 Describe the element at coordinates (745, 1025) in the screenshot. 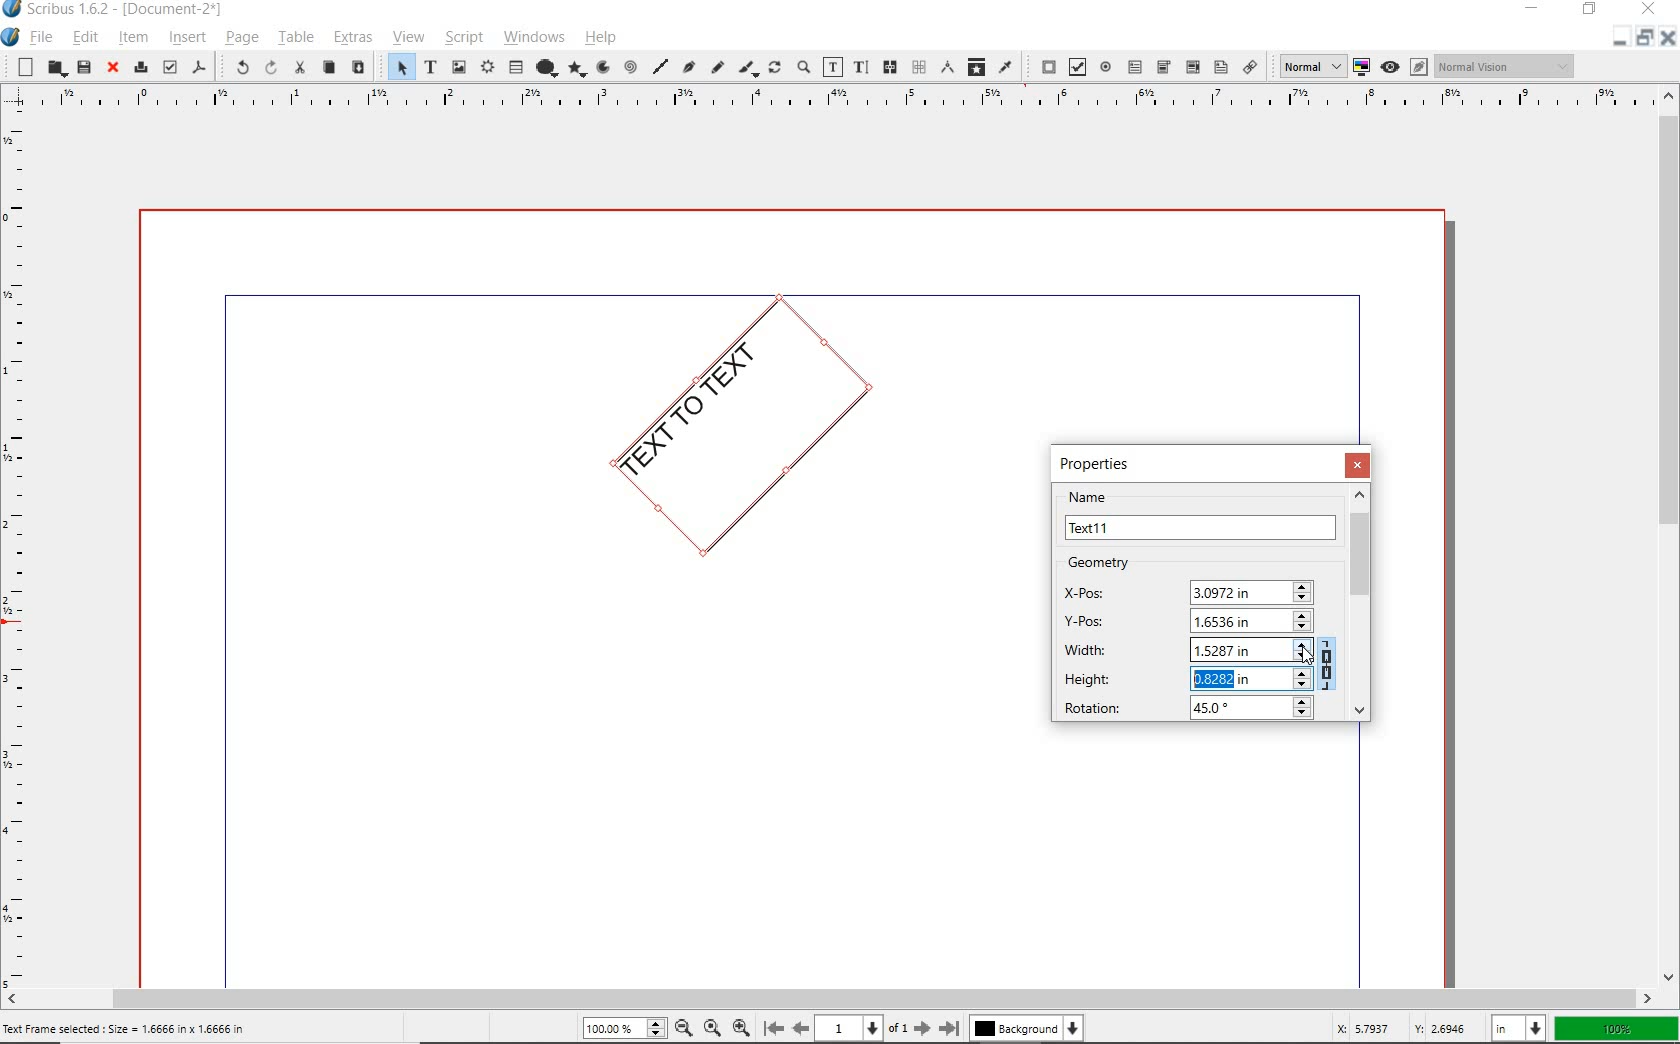

I see `zoom in` at that location.